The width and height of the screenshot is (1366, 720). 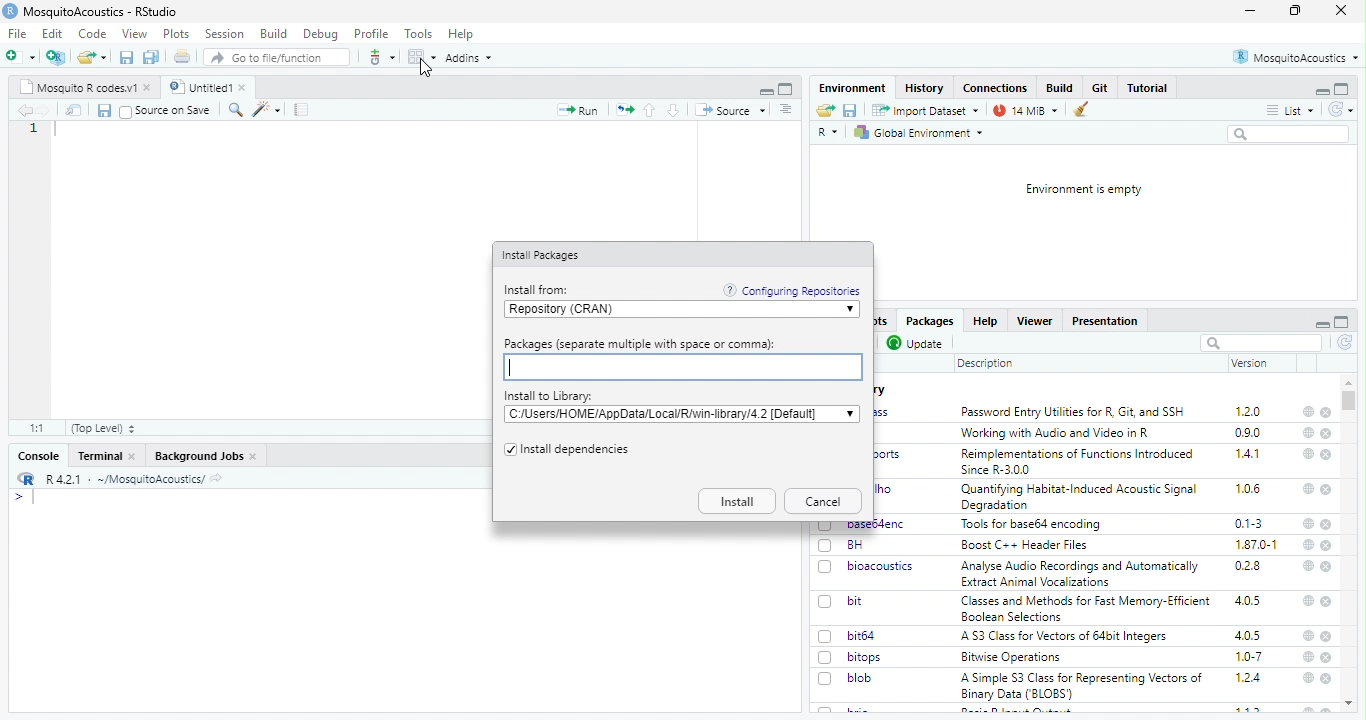 I want to click on C:/Users/HOME/AppData/Local/R/win-library/4.2 [Default], so click(x=670, y=414).